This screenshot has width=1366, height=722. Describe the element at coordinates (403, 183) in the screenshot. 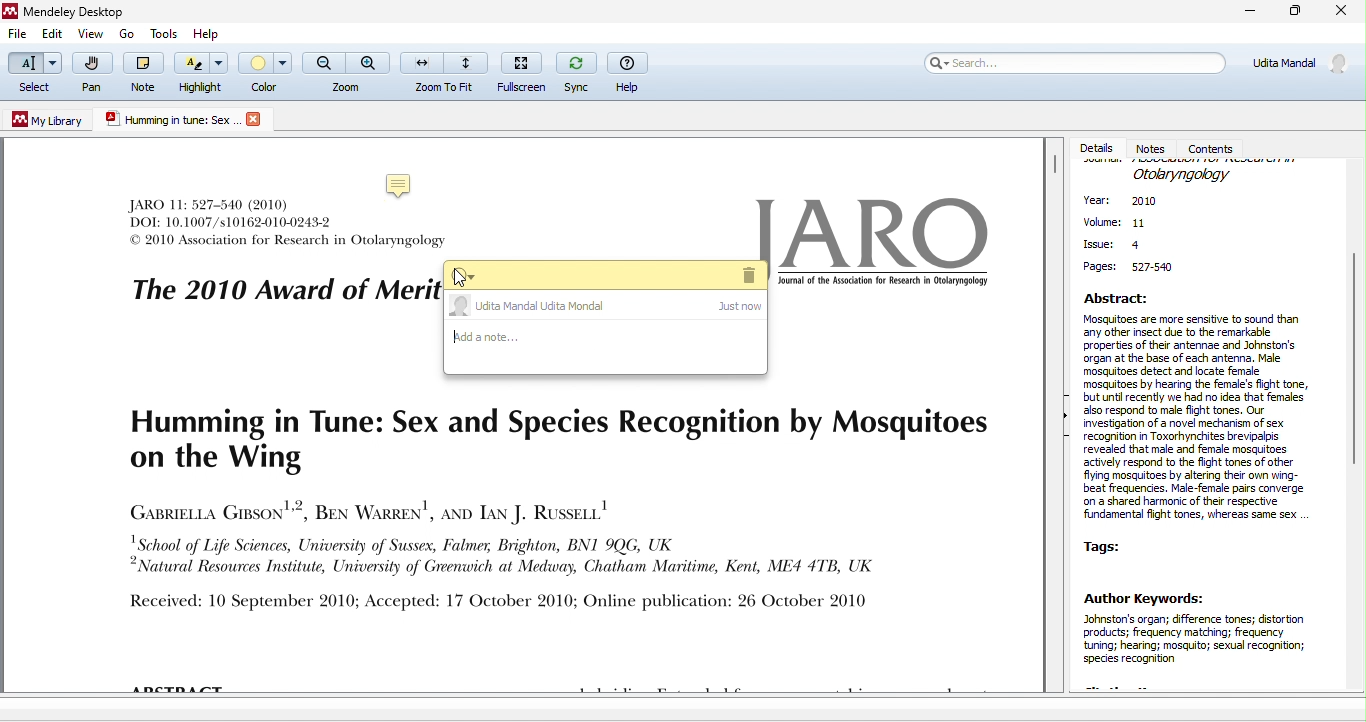

I see `note` at that location.